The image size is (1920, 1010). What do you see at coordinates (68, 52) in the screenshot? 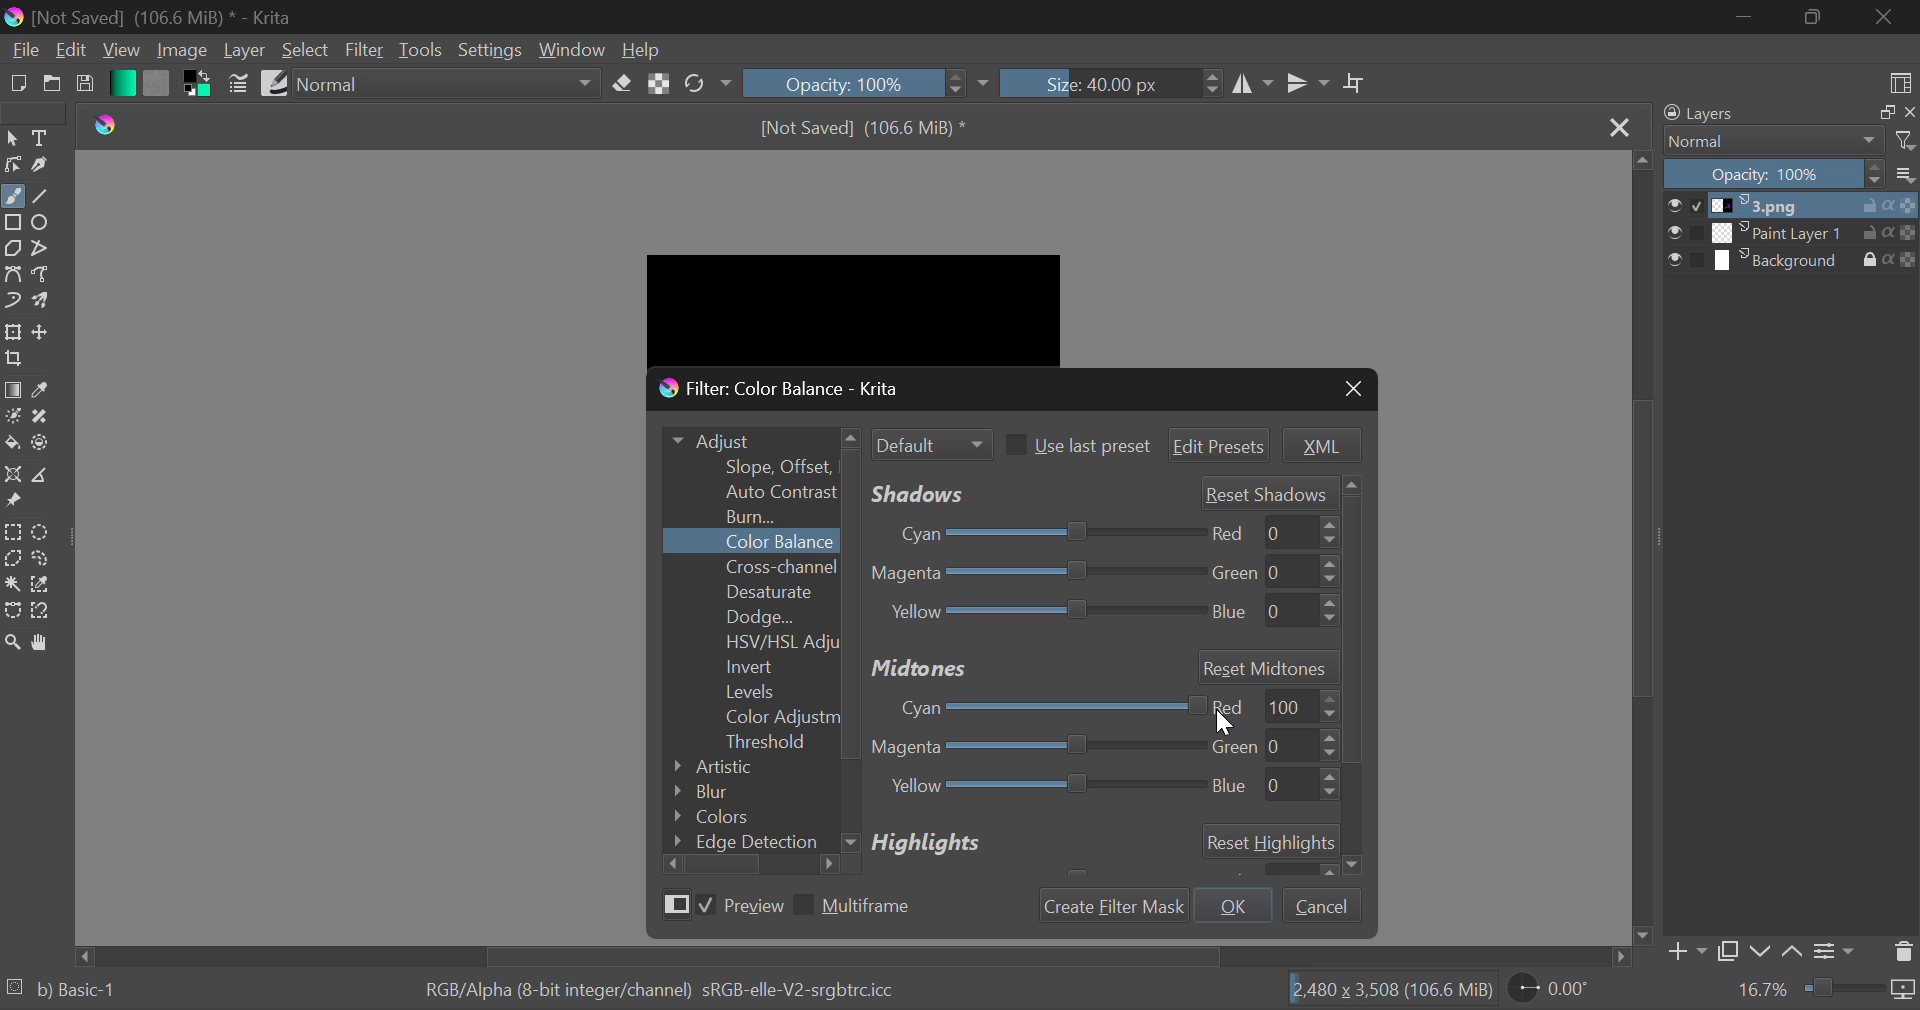
I see `Edit` at bounding box center [68, 52].